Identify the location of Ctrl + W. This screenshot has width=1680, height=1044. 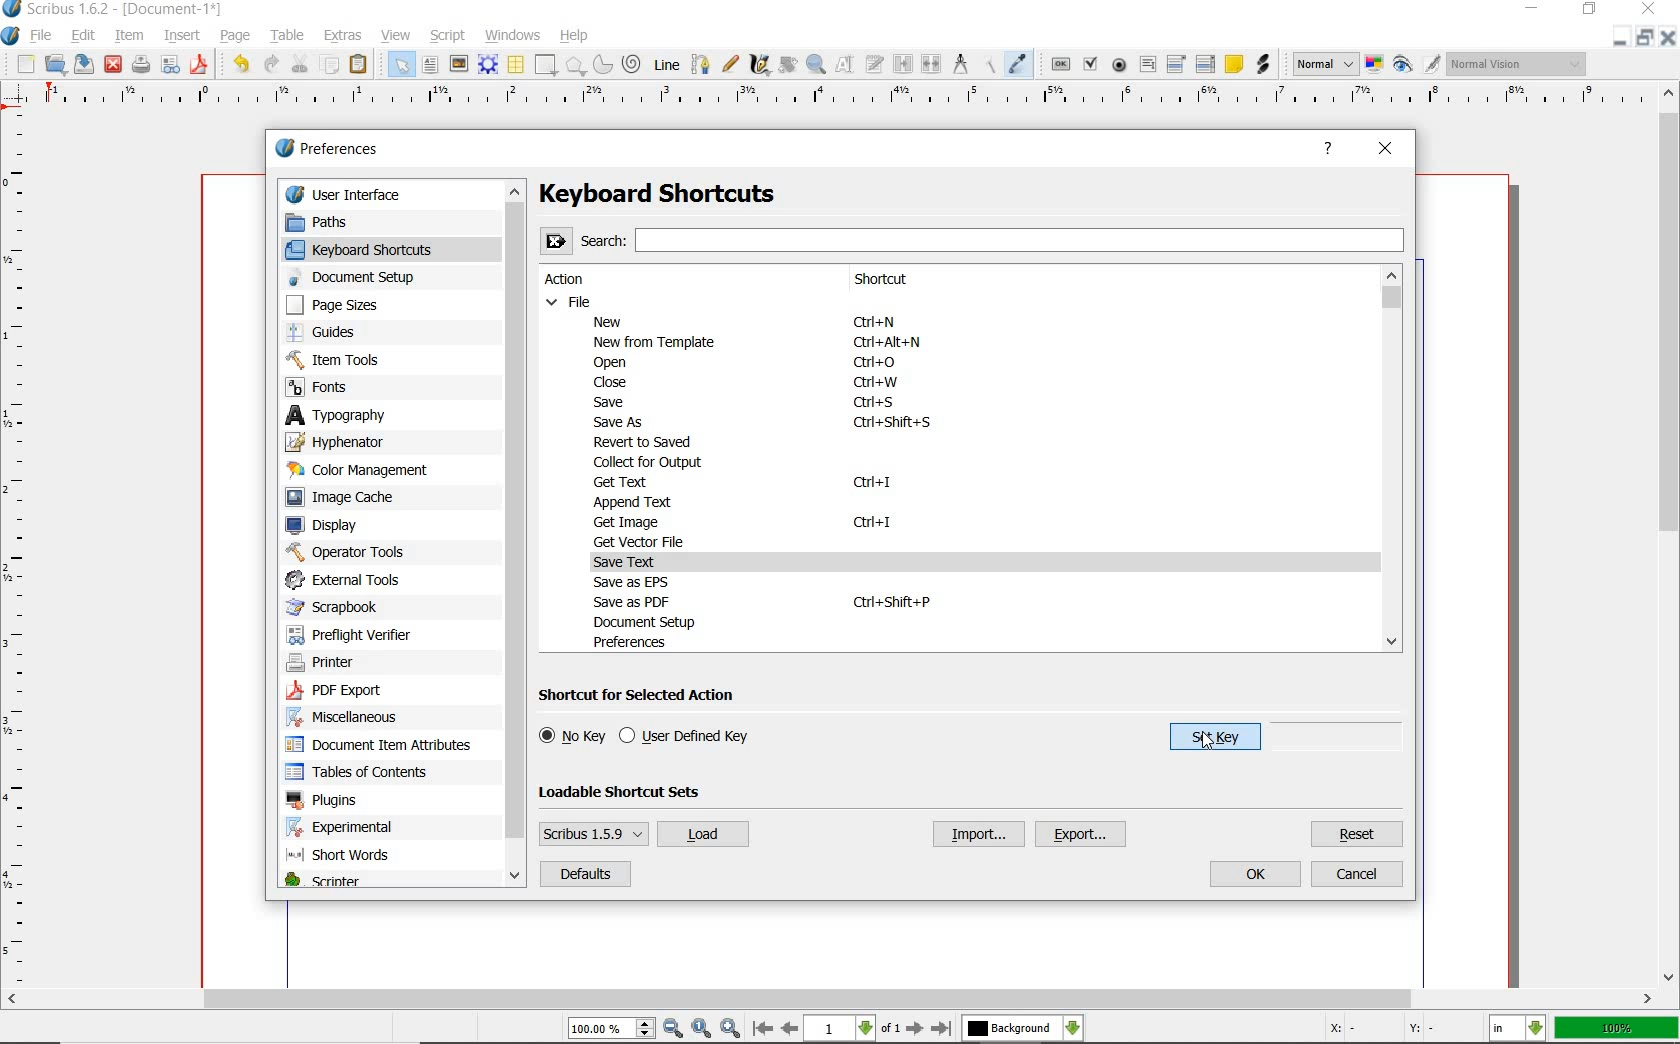
(876, 384).